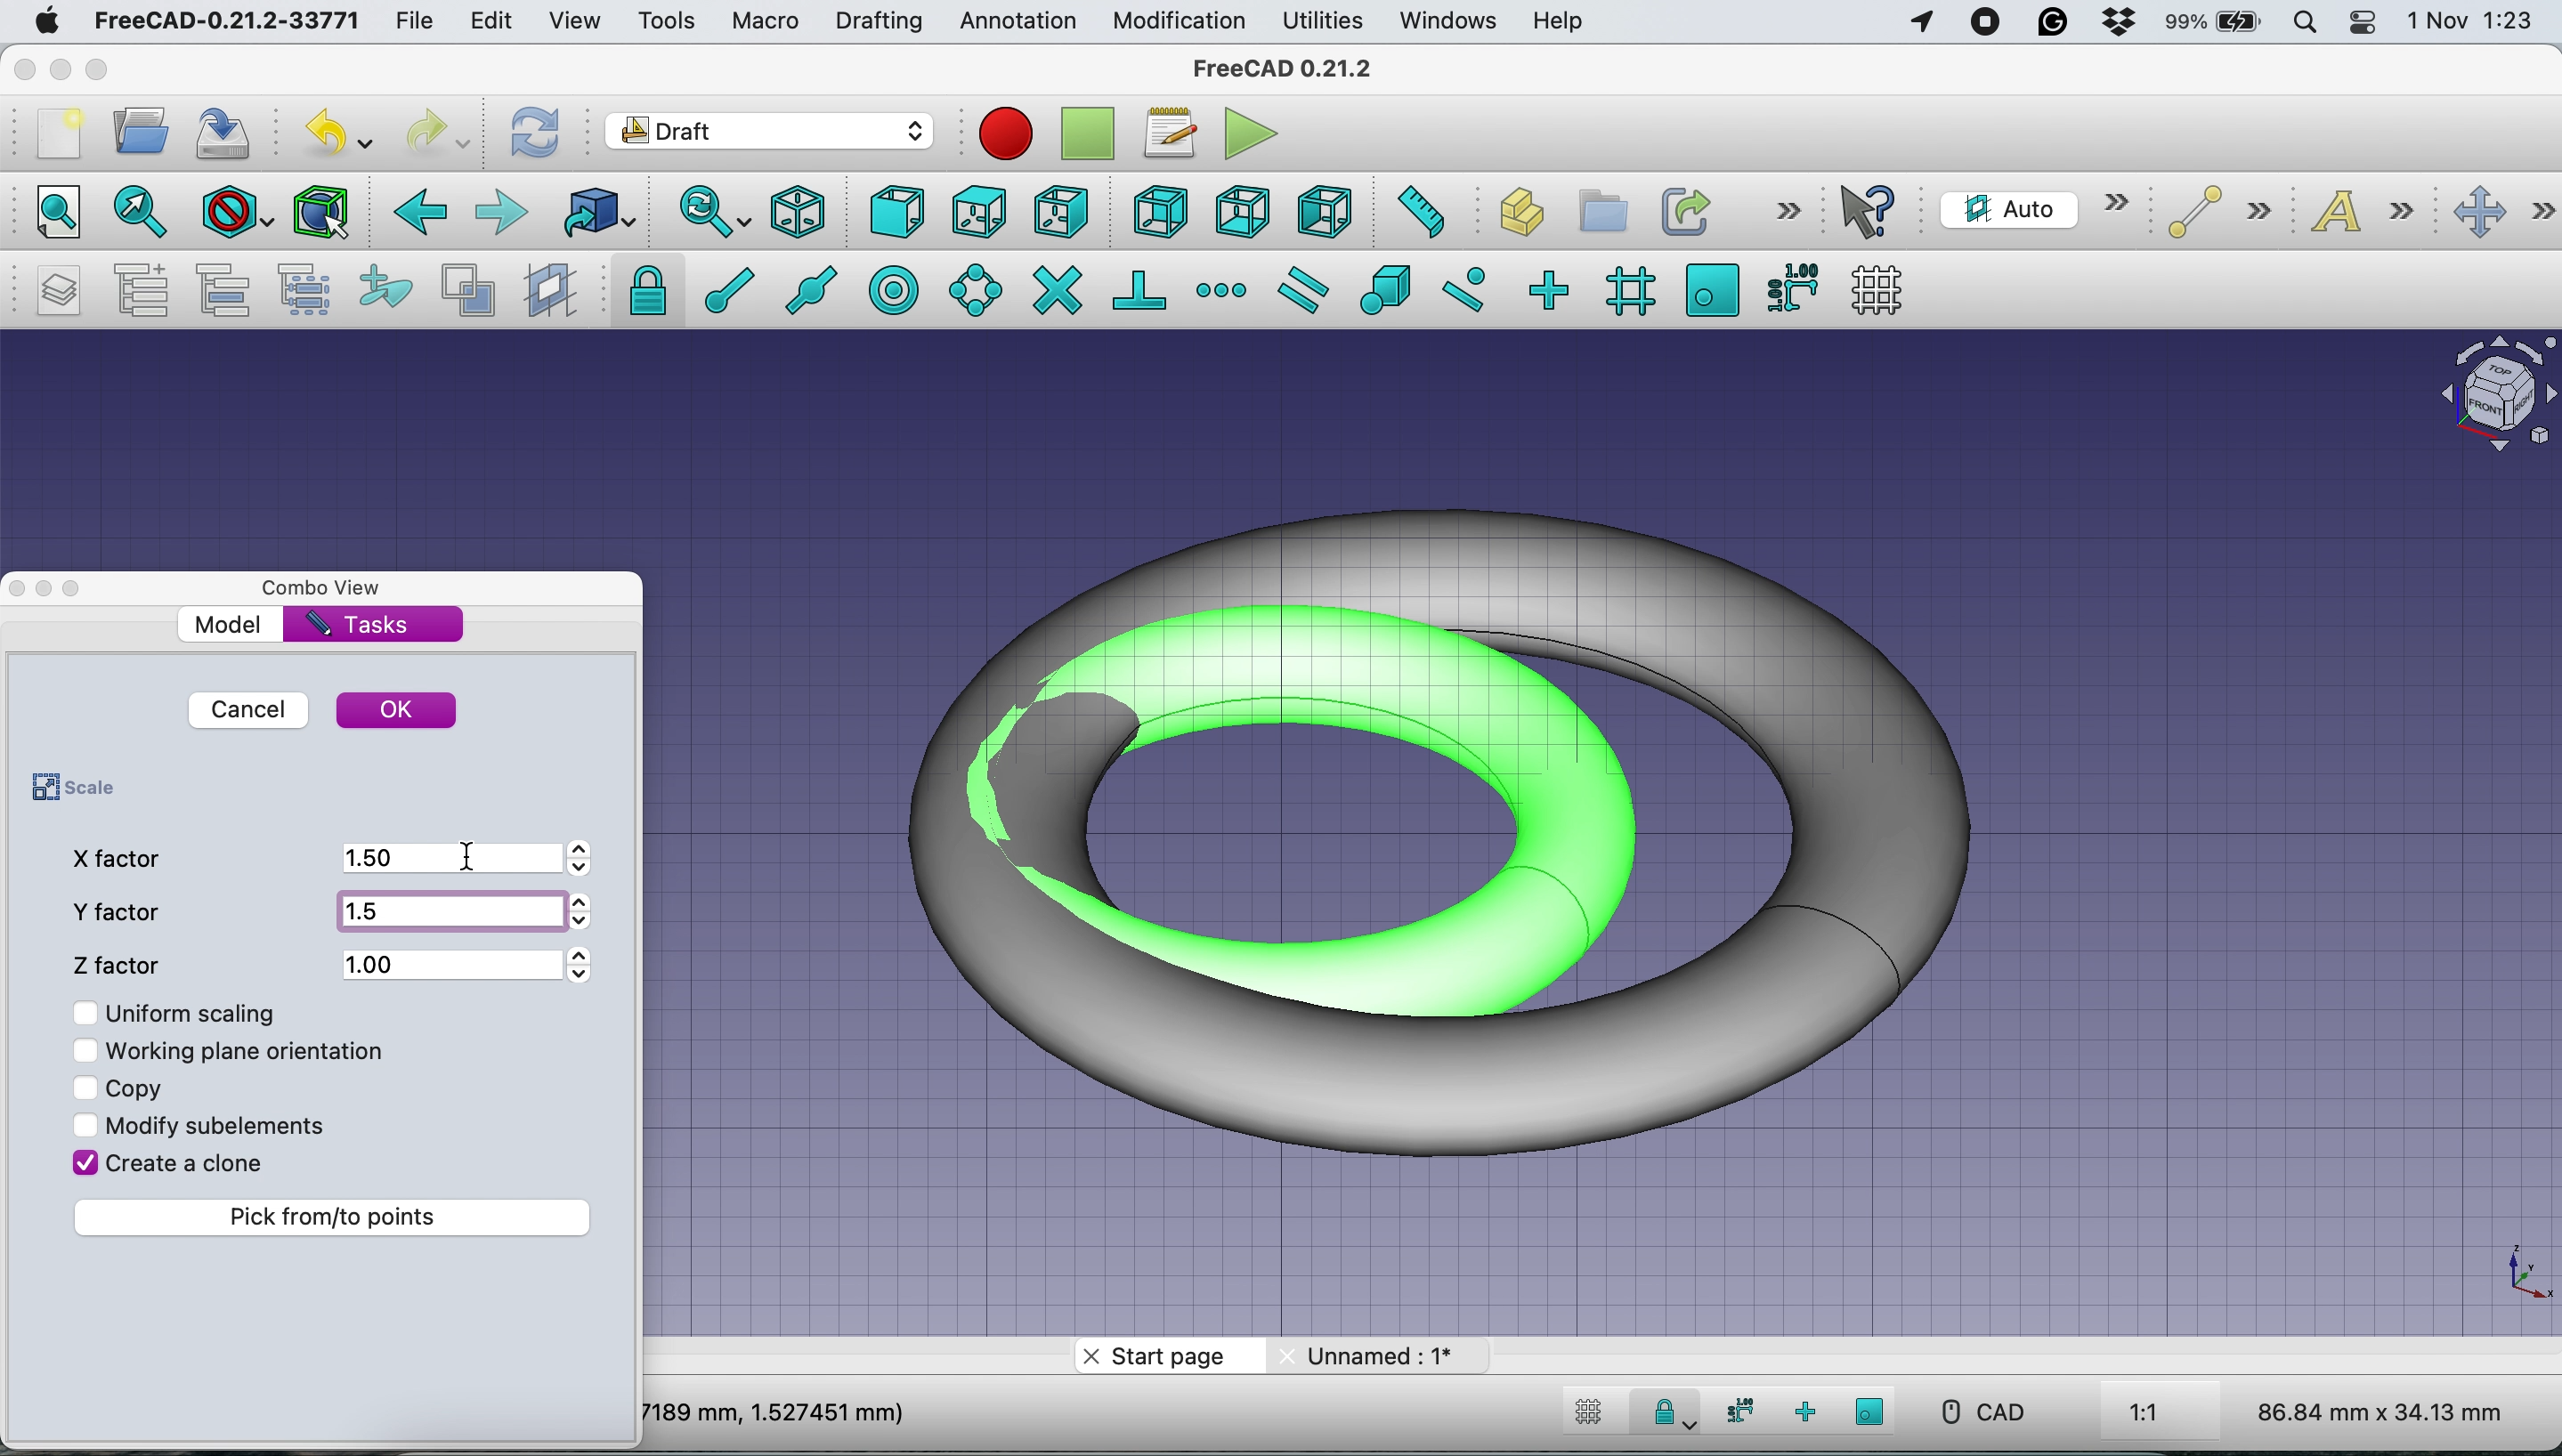  What do you see at coordinates (84, 1126) in the screenshot?
I see `Checkbox` at bounding box center [84, 1126].